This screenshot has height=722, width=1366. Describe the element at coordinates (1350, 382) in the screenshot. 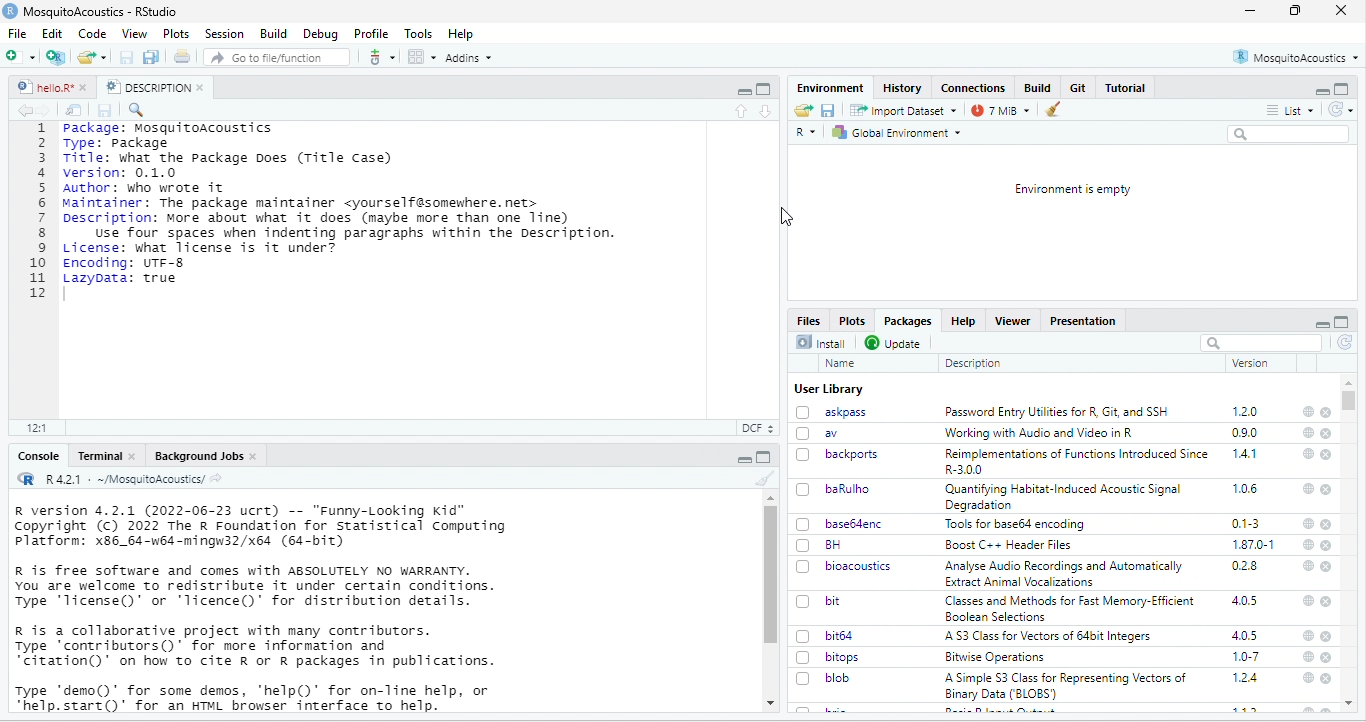

I see `scroll up` at that location.